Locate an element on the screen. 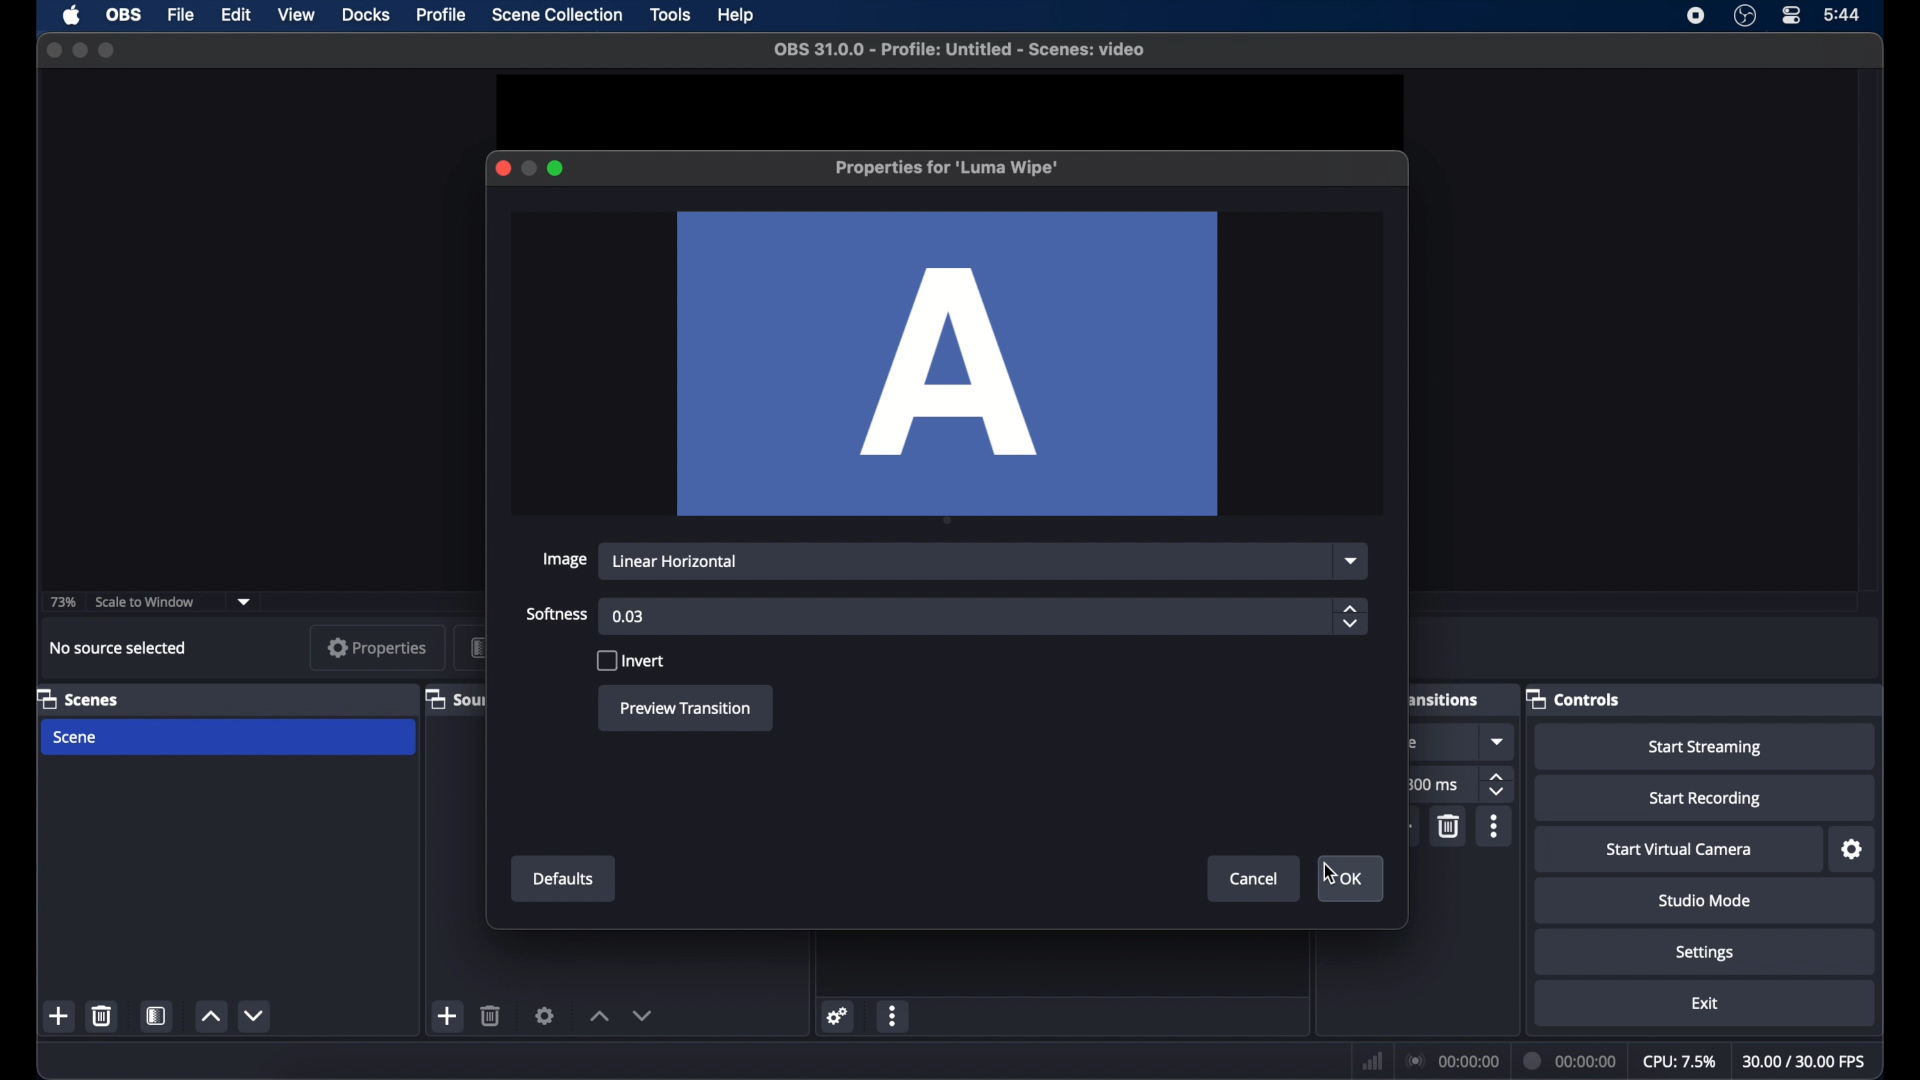 The height and width of the screenshot is (1080, 1920). 73% is located at coordinates (62, 602).